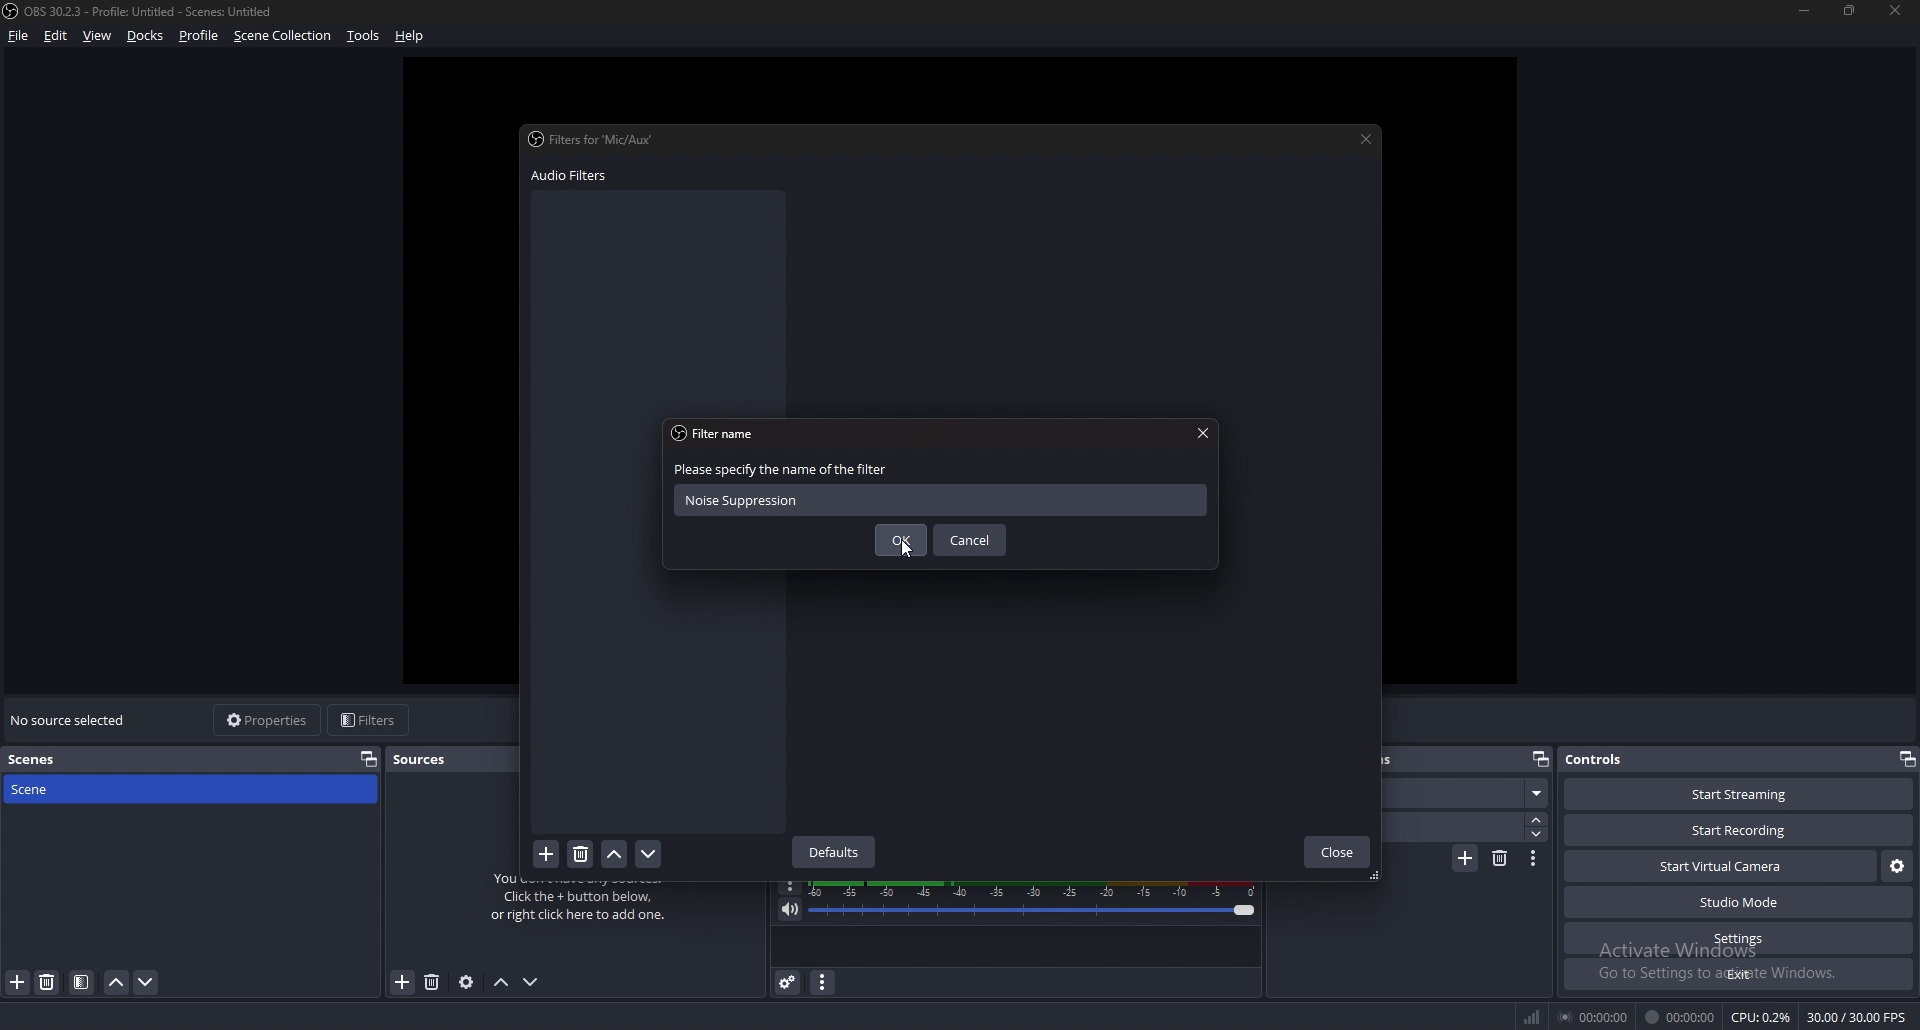 Image resolution: width=1920 pixels, height=1030 pixels. I want to click on scene, so click(192, 789).